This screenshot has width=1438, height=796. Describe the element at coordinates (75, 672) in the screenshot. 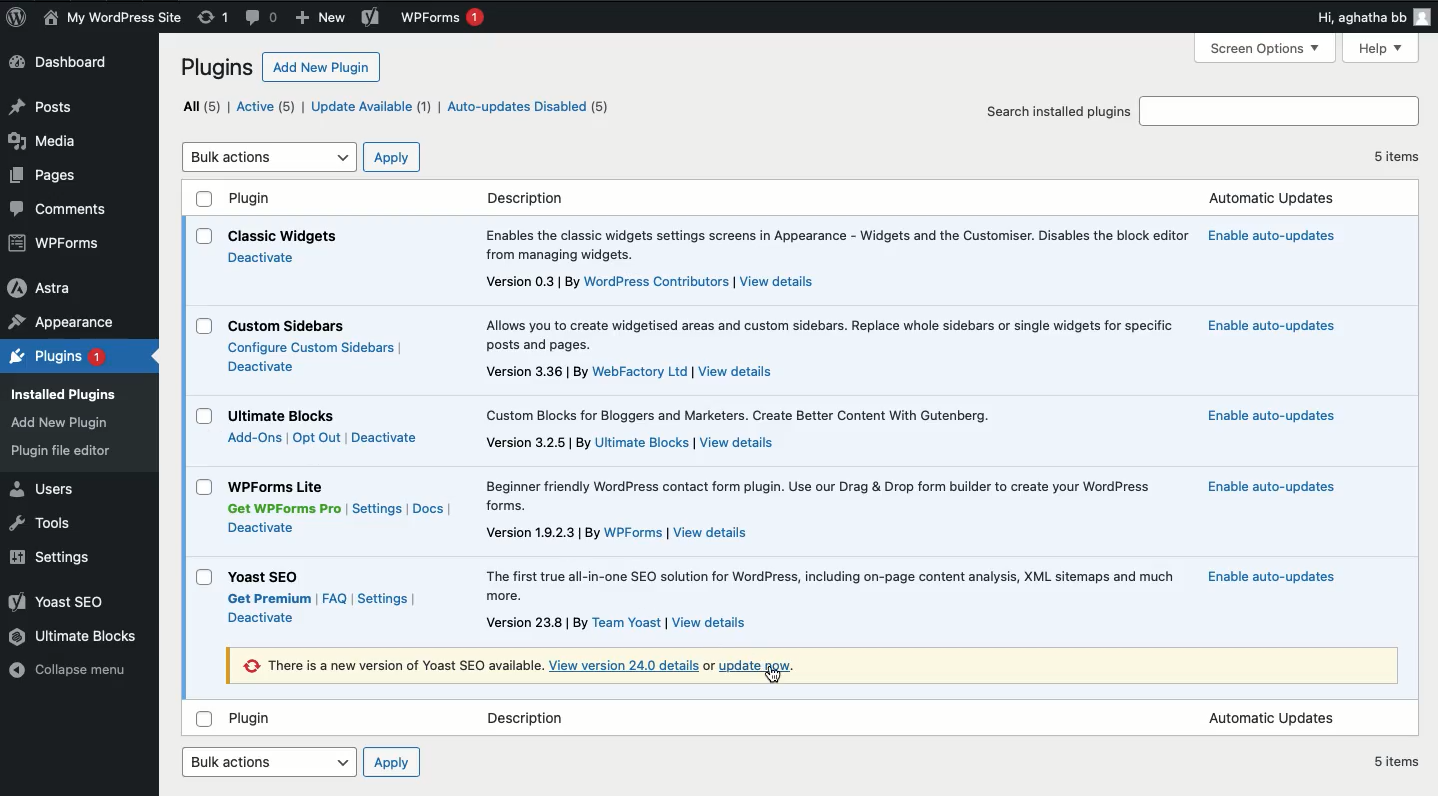

I see `Collapse menu` at that location.